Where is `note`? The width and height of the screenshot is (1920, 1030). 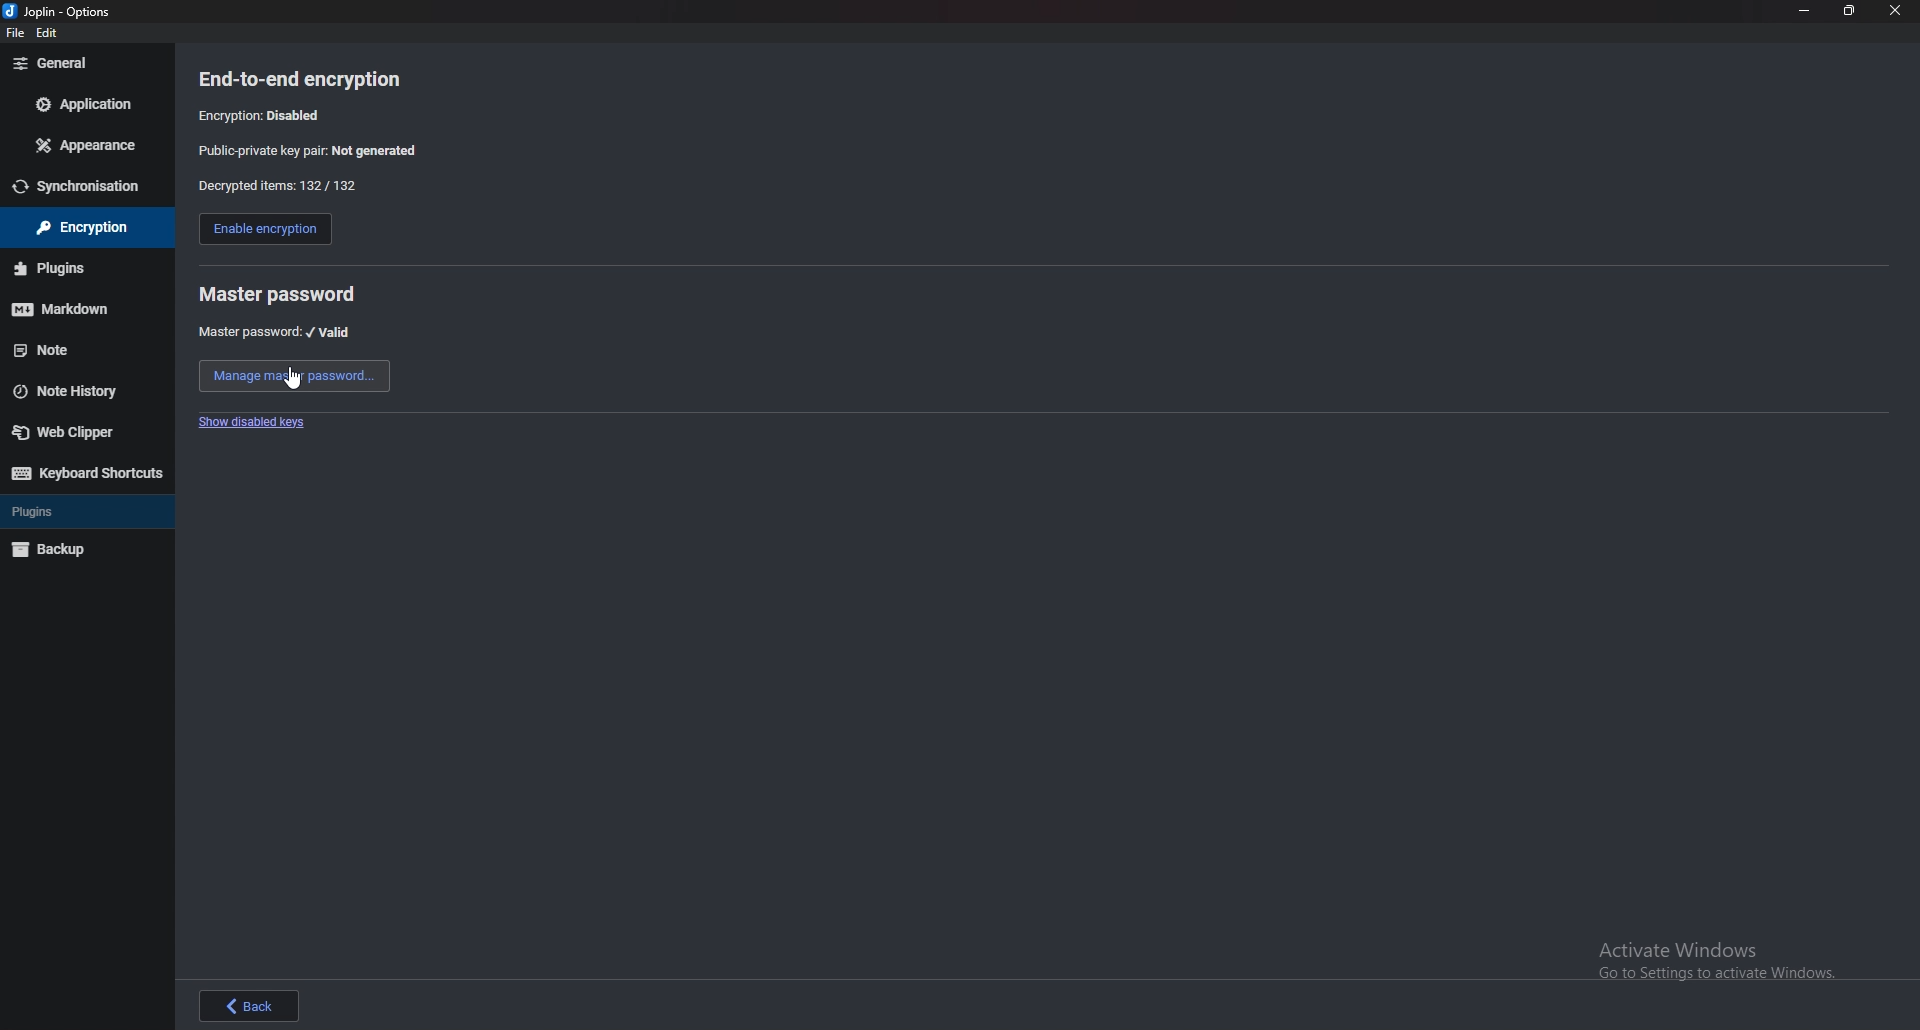 note is located at coordinates (80, 350).